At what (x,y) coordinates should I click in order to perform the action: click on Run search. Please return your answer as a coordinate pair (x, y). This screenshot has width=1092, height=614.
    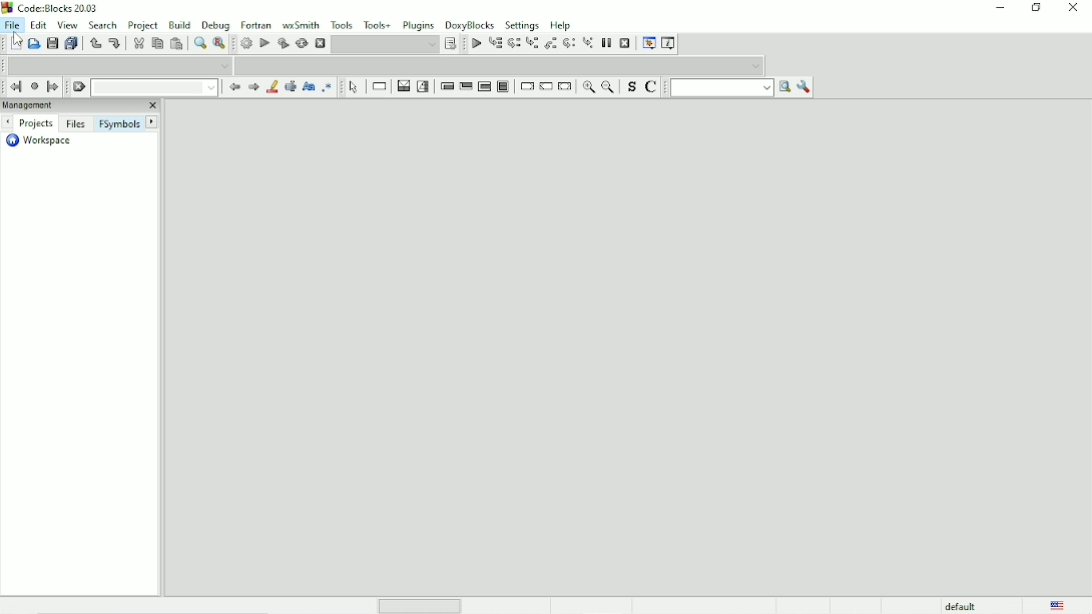
    Looking at the image, I should click on (731, 87).